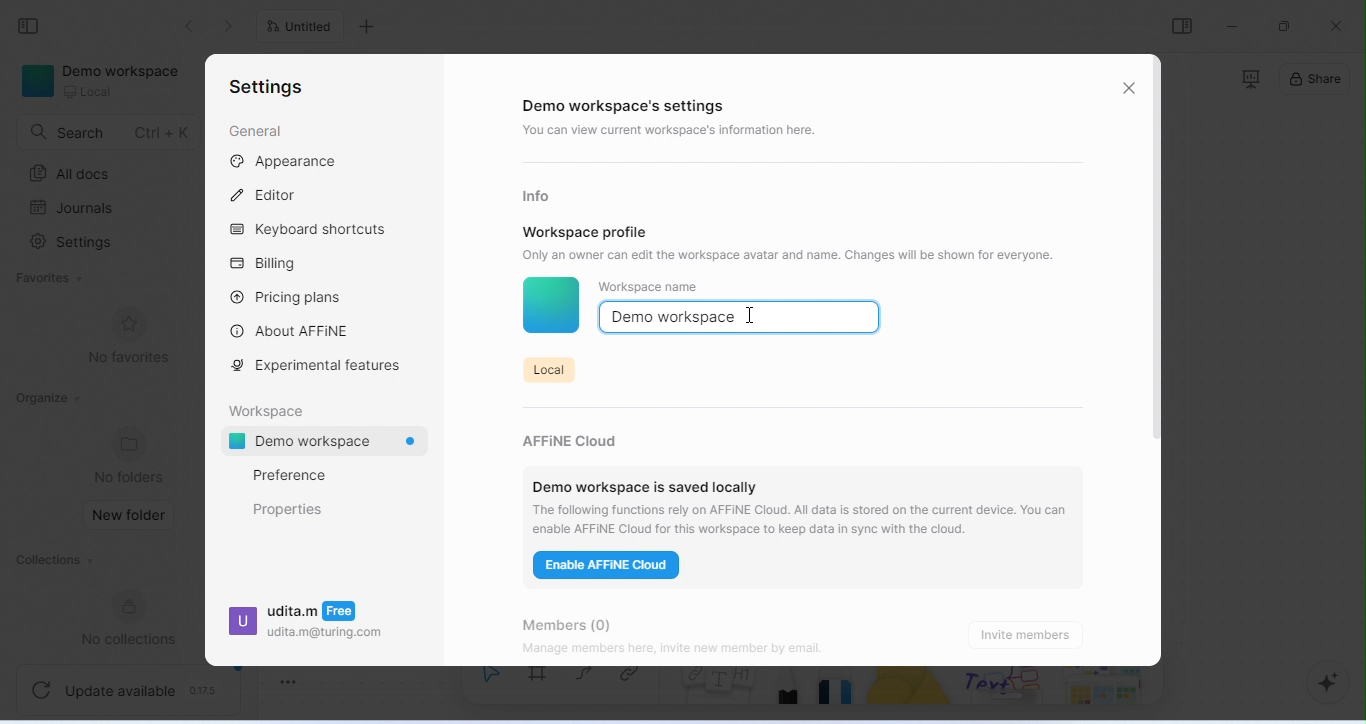 The image size is (1366, 724). I want to click on workspace profile, so click(586, 231).